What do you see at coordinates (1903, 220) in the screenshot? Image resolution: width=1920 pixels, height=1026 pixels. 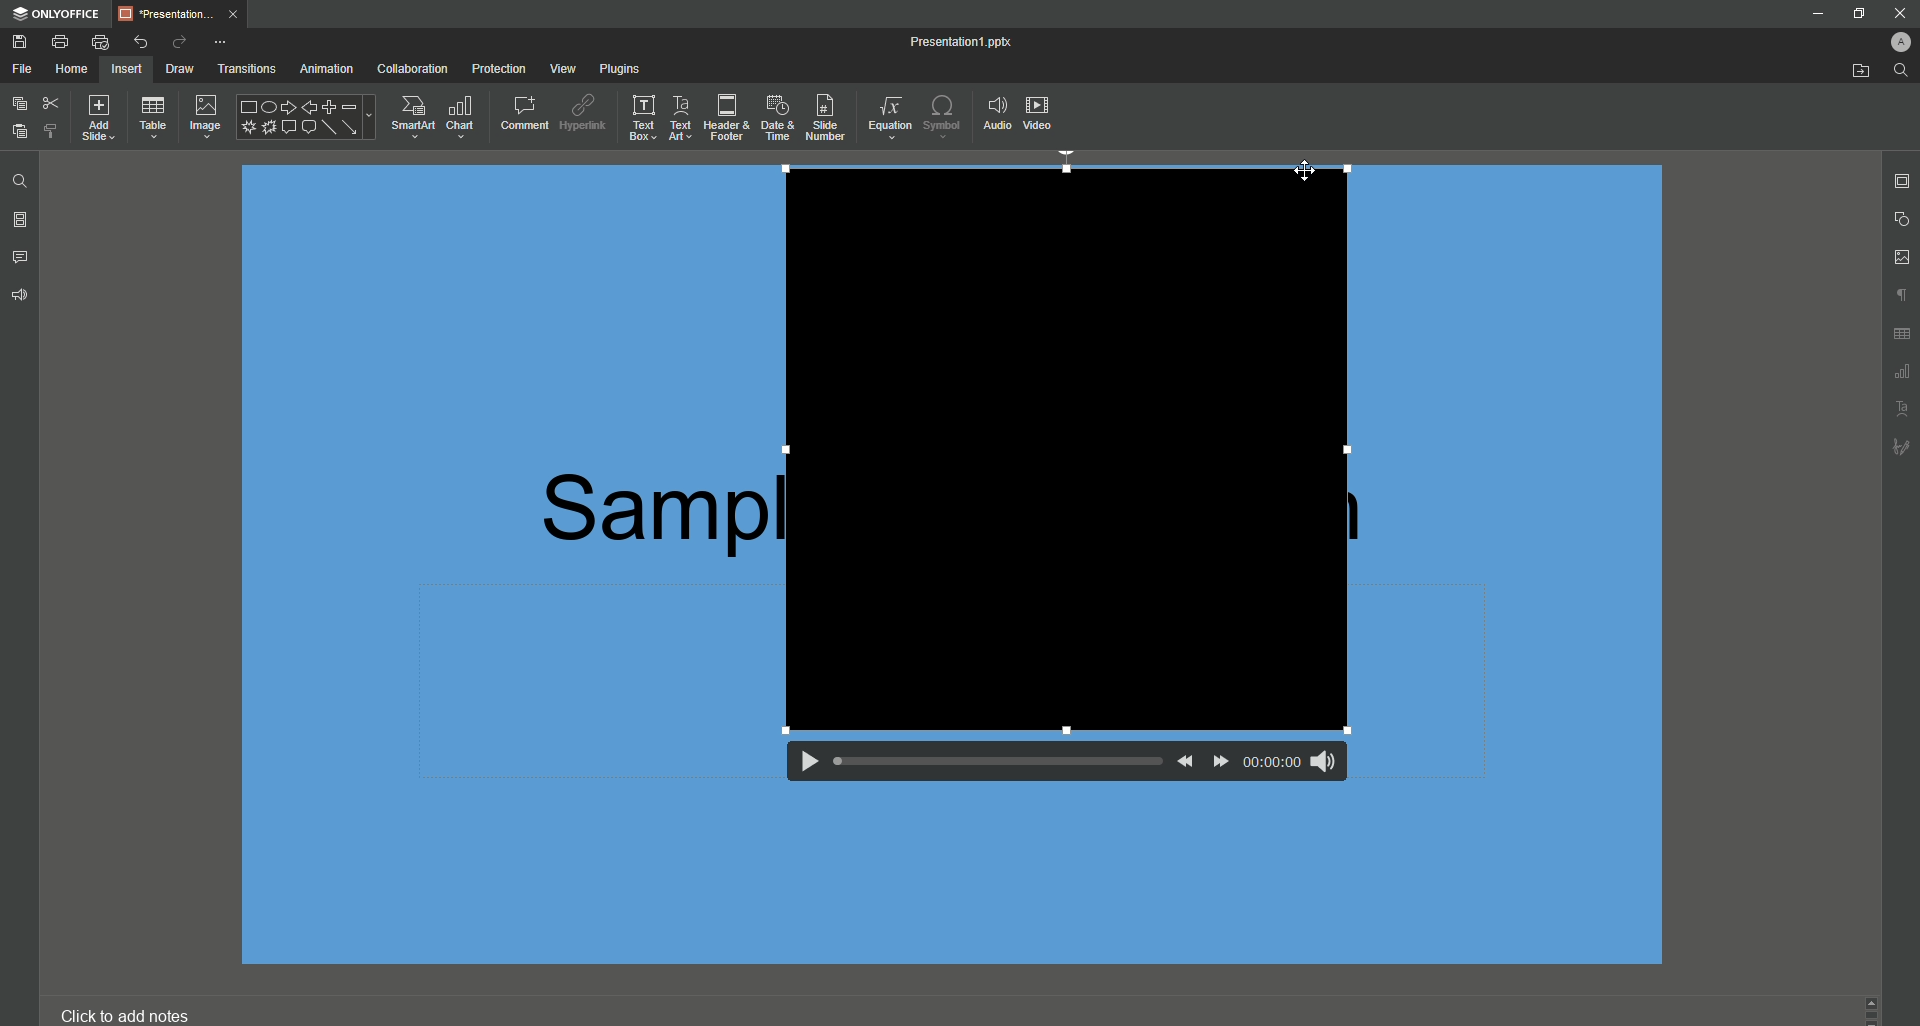 I see `Shape Settings` at bounding box center [1903, 220].